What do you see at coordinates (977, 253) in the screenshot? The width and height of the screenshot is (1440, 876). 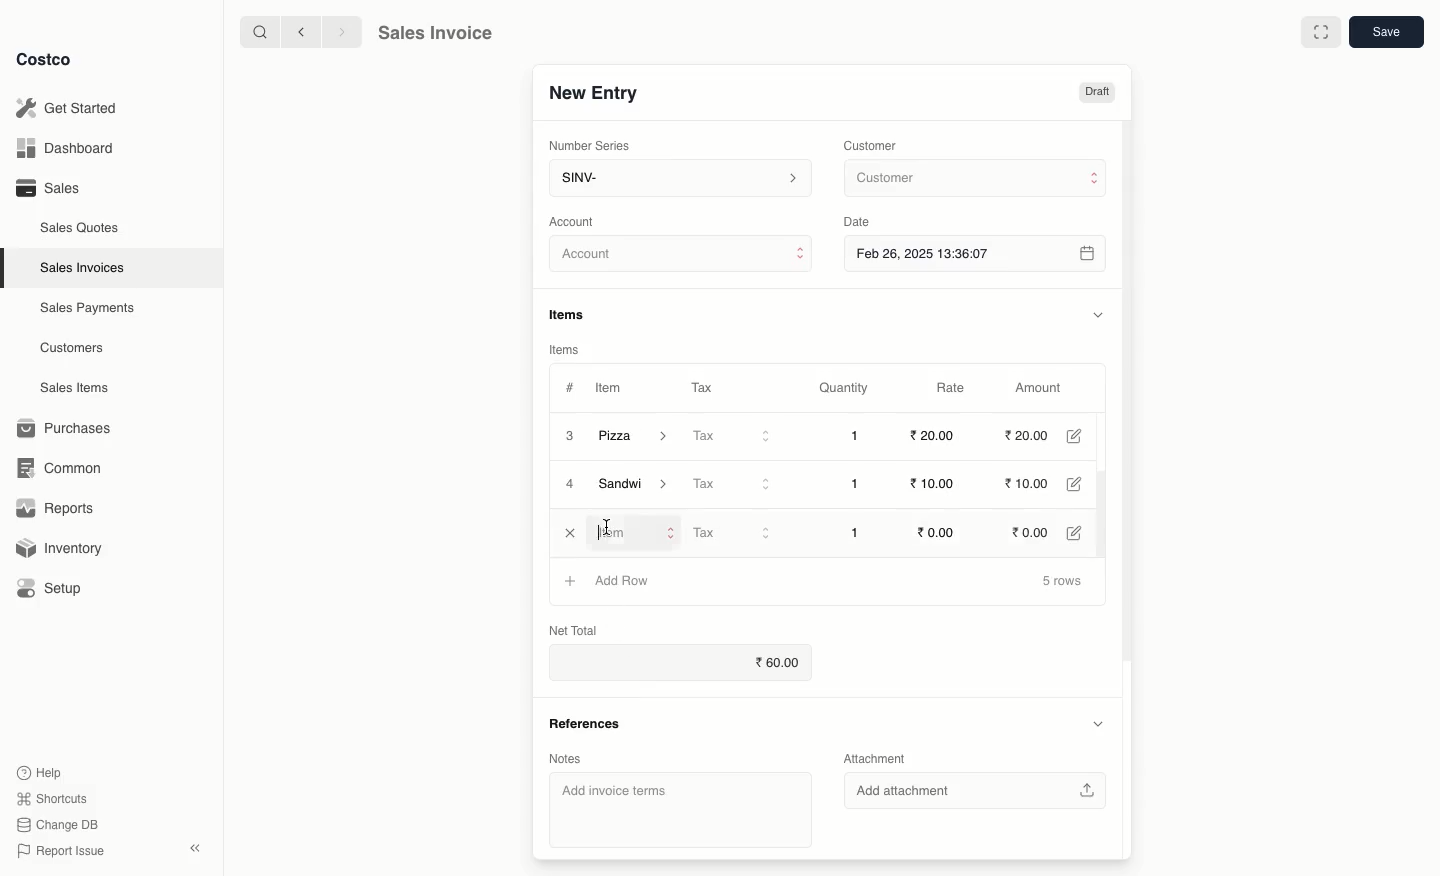 I see `Feb 26, 2025 13:36:07` at bounding box center [977, 253].